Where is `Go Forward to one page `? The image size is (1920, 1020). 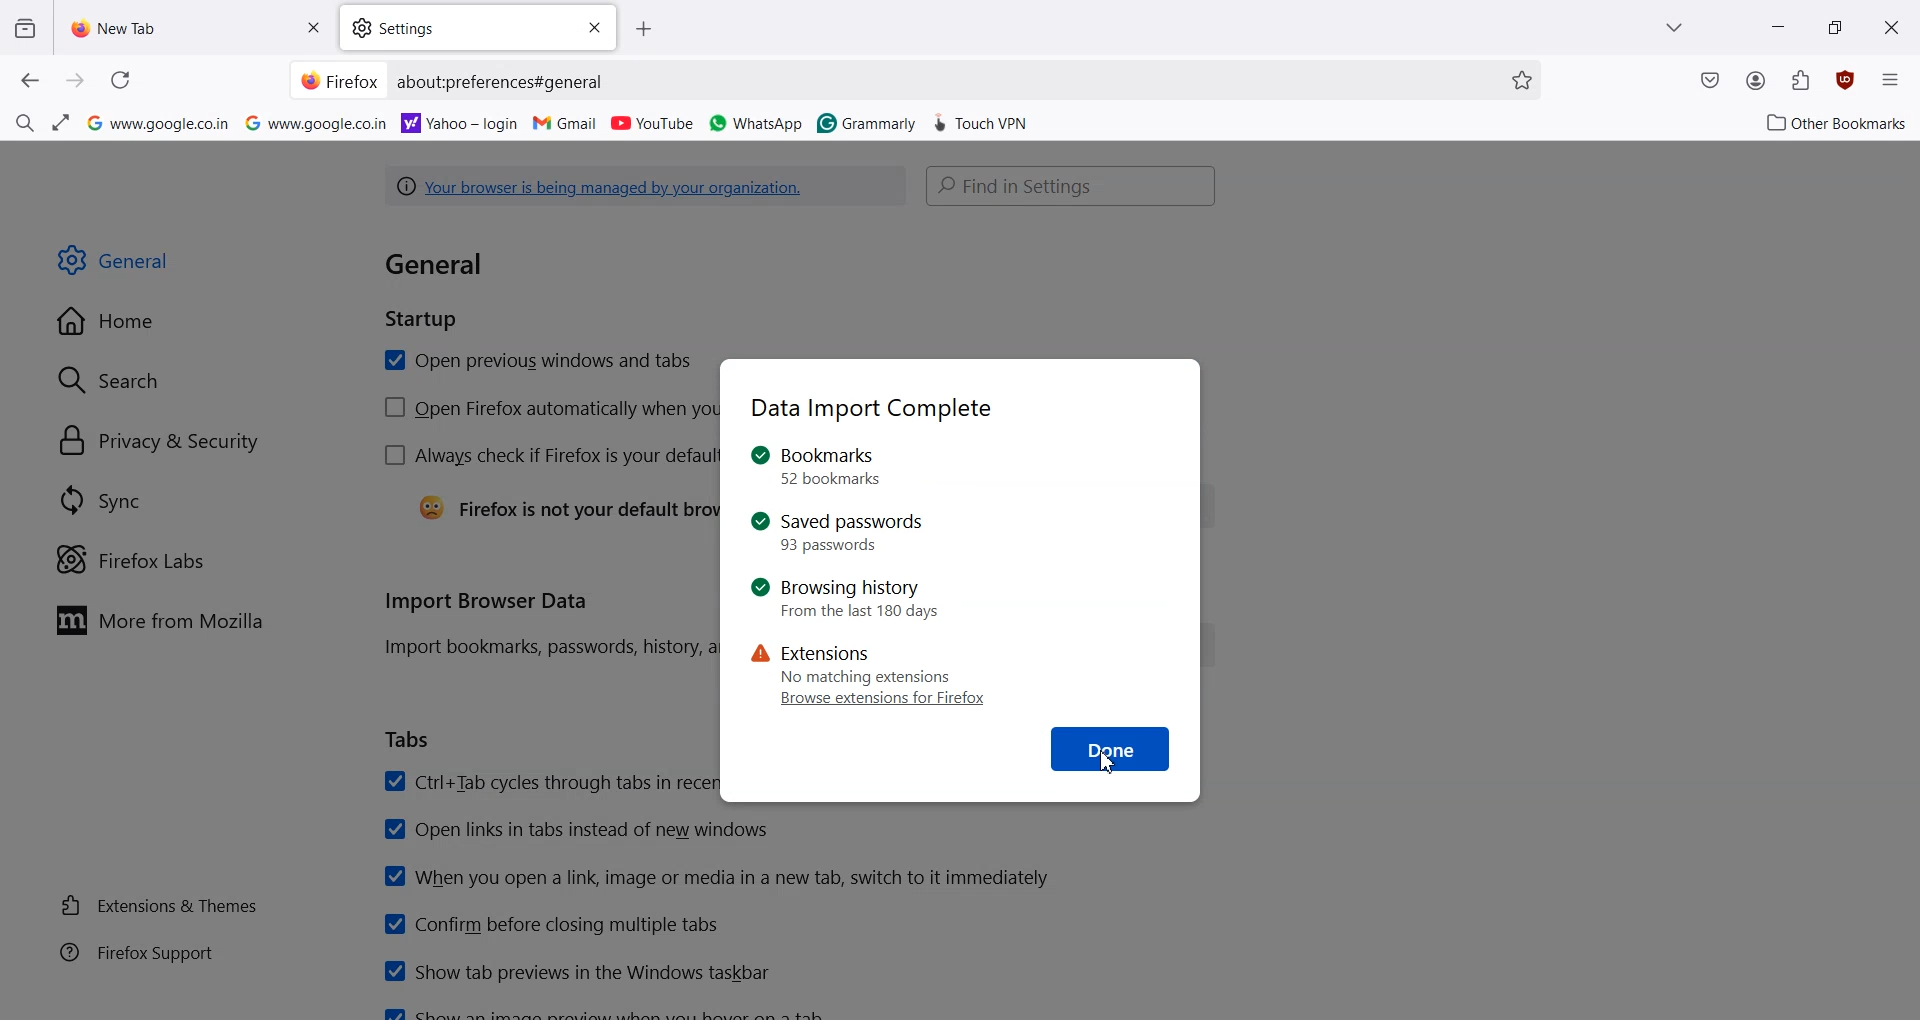
Go Forward to one page  is located at coordinates (76, 81).